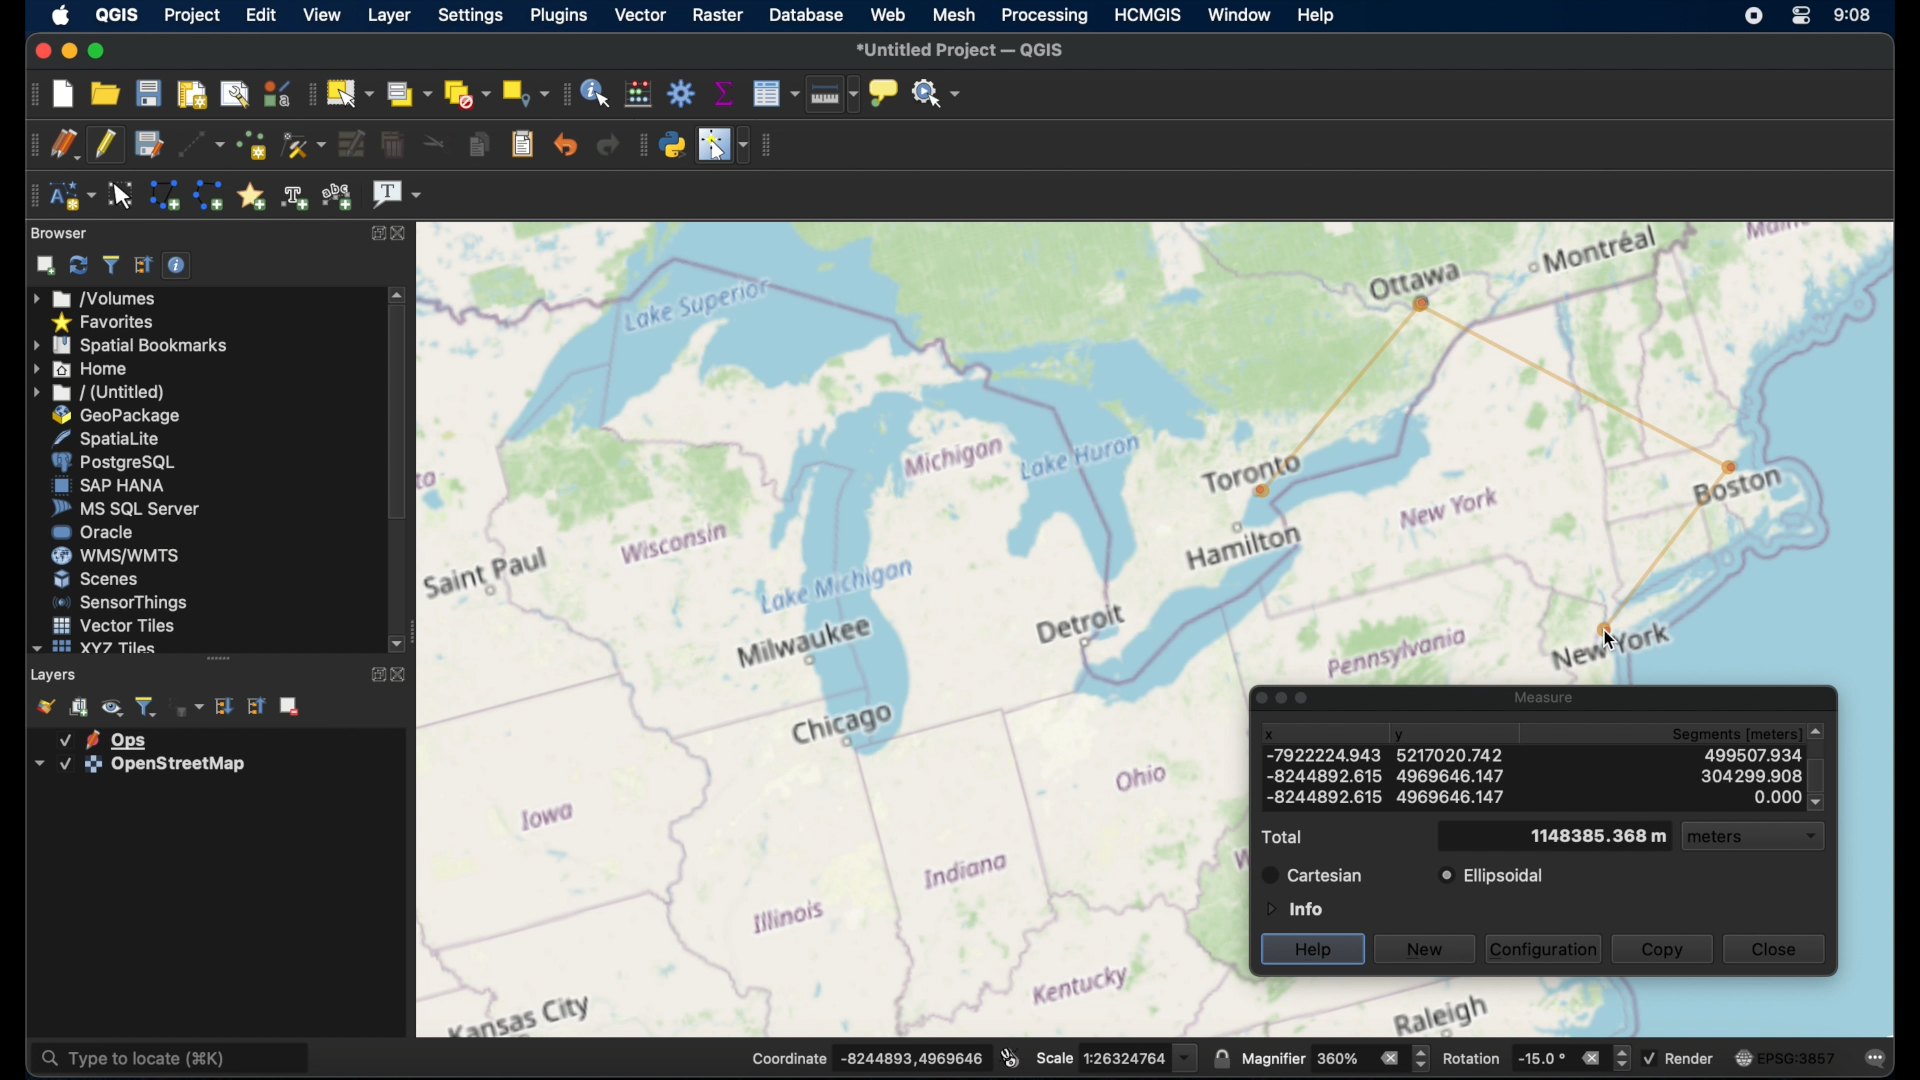 This screenshot has height=1080, width=1920. What do you see at coordinates (400, 645) in the screenshot?
I see `scroll down arrow` at bounding box center [400, 645].